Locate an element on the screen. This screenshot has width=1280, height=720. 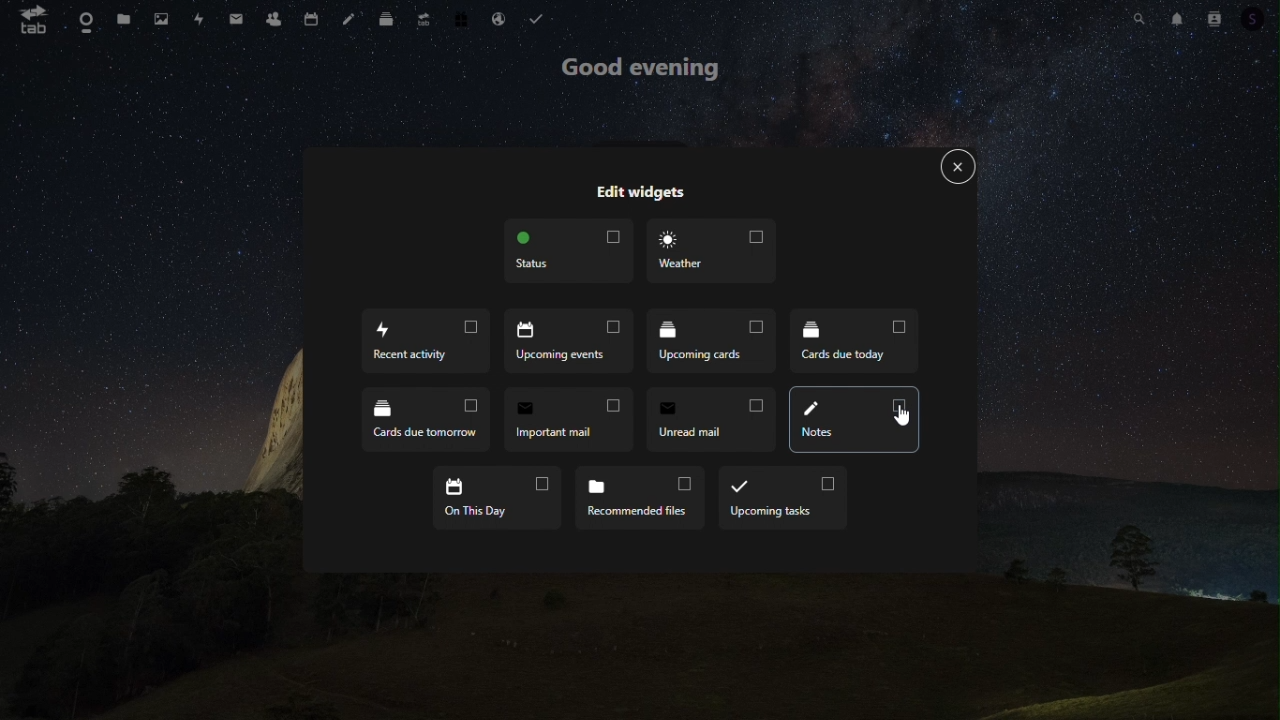
Upcoming events  is located at coordinates (564, 341).